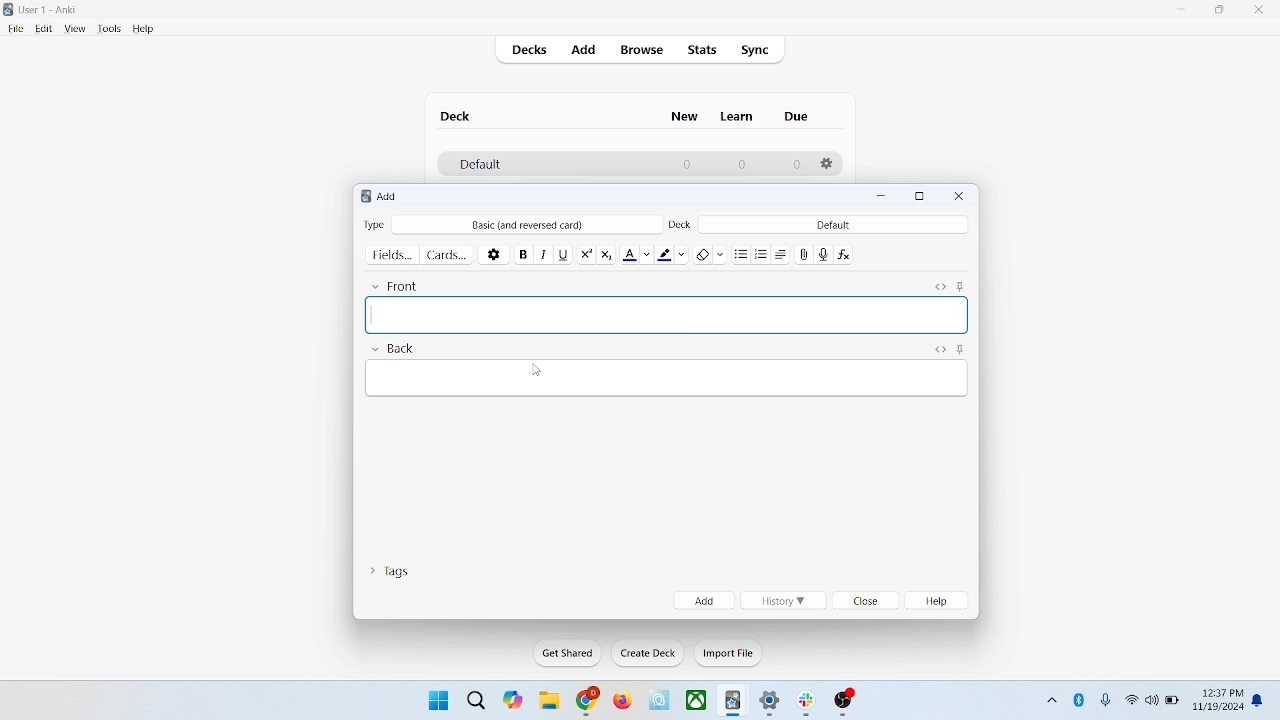 This screenshot has height=720, width=1280. I want to click on due, so click(798, 117).